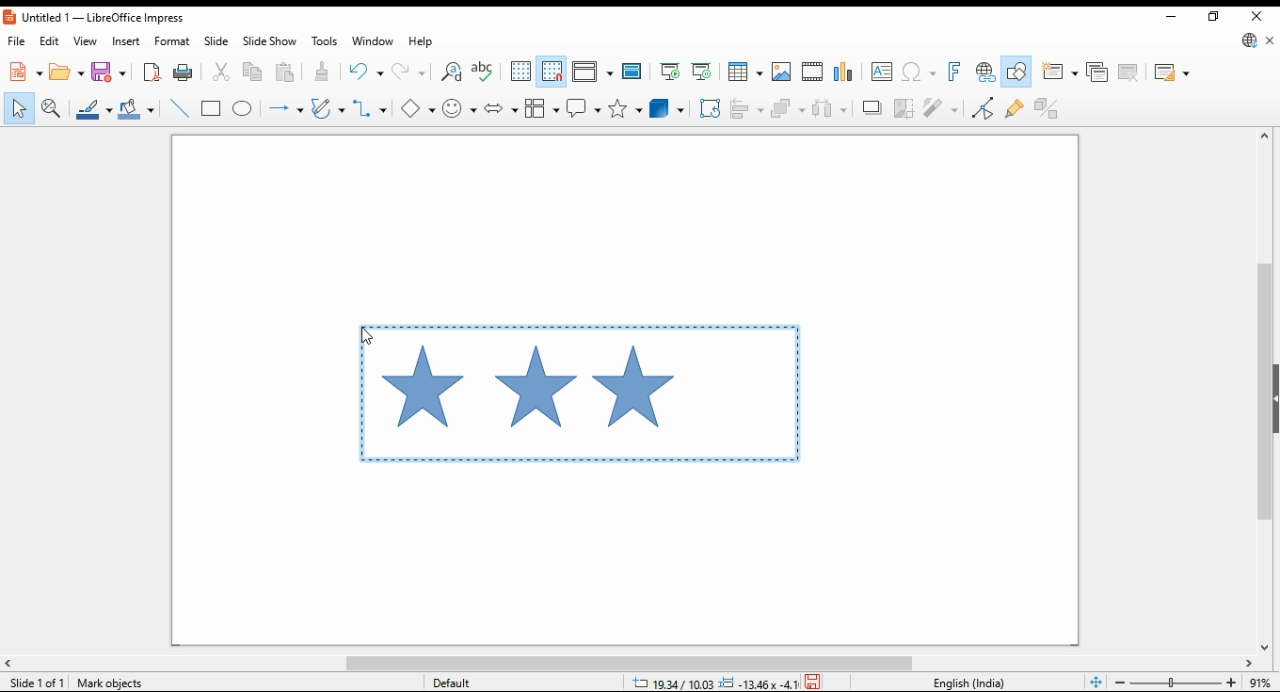  Describe the element at coordinates (224, 71) in the screenshot. I see `cut` at that location.